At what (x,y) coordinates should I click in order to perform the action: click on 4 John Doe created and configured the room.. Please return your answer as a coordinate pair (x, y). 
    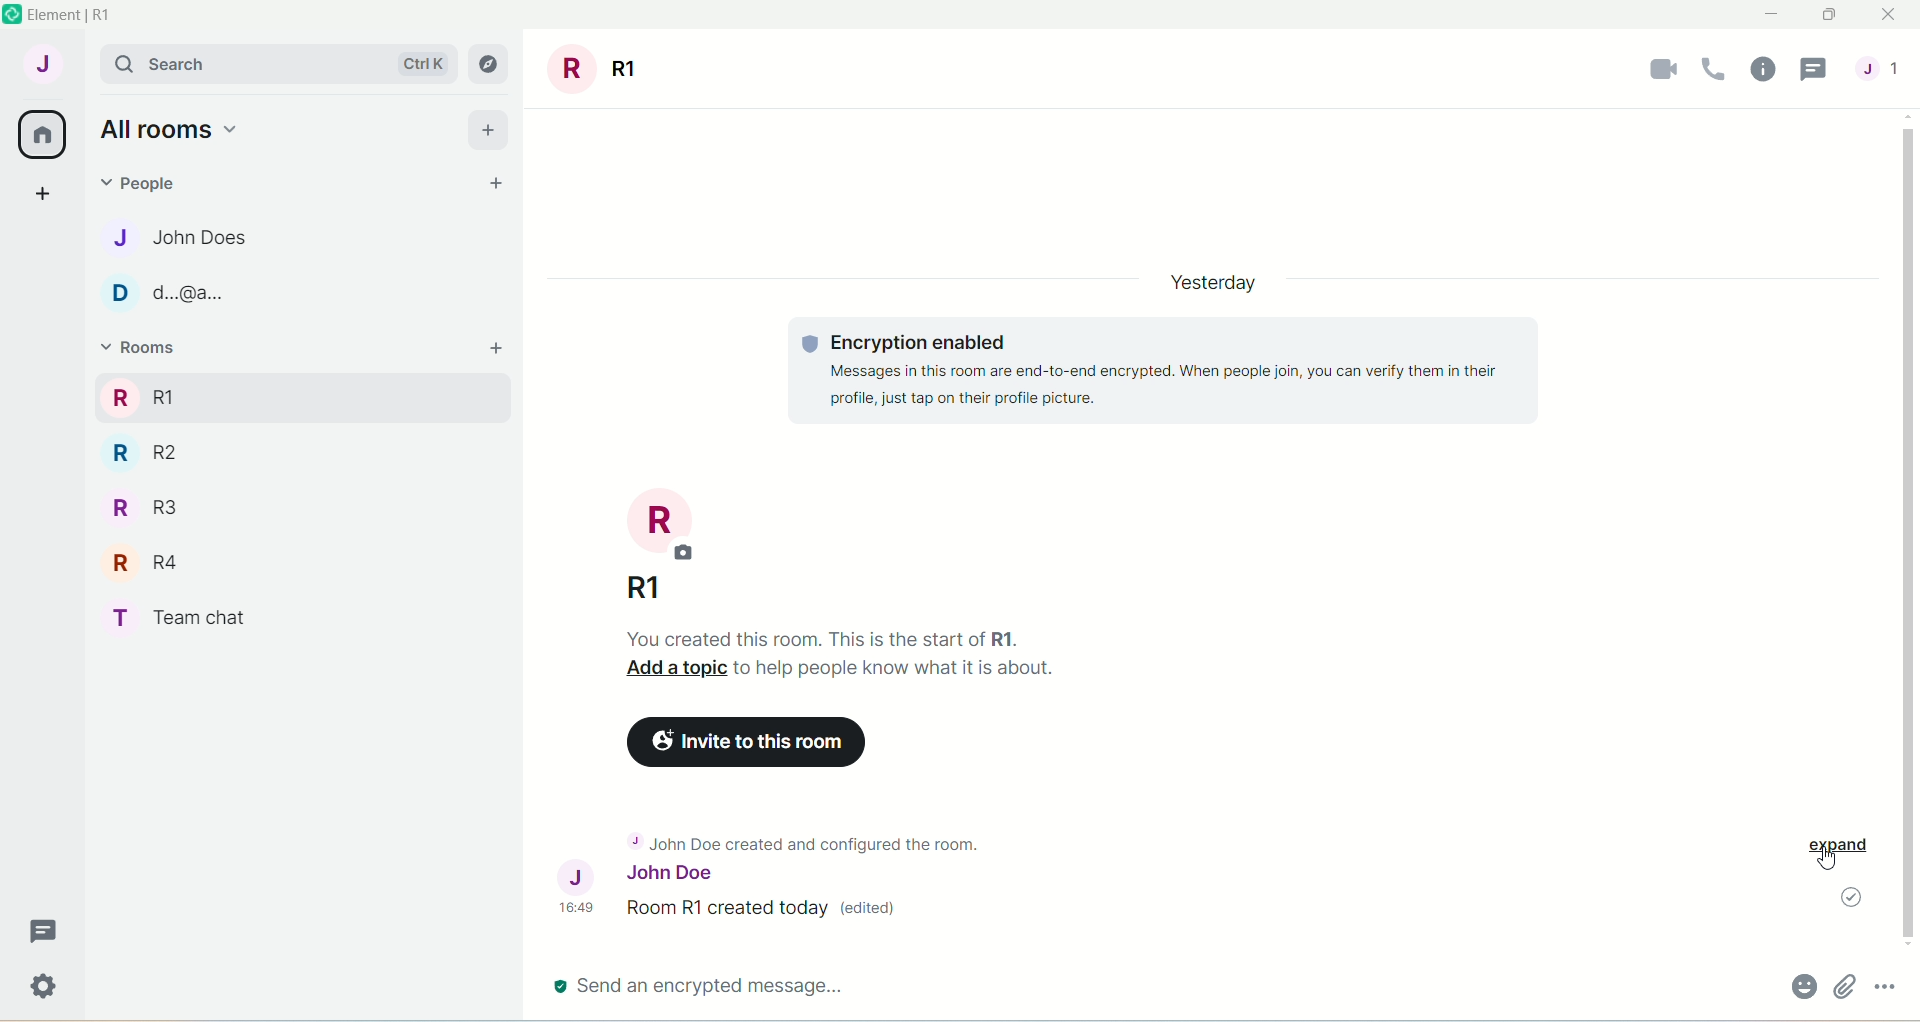
    Looking at the image, I should click on (841, 840).